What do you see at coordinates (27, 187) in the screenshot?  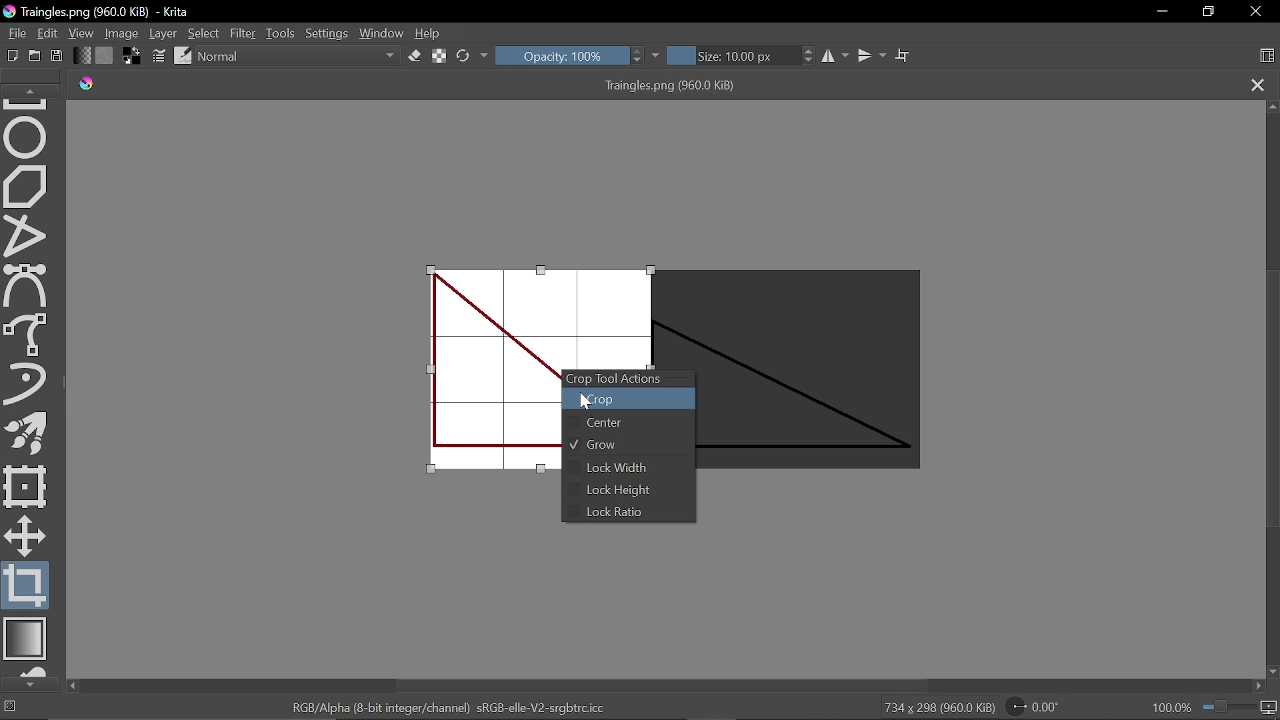 I see `Polygon tool` at bounding box center [27, 187].